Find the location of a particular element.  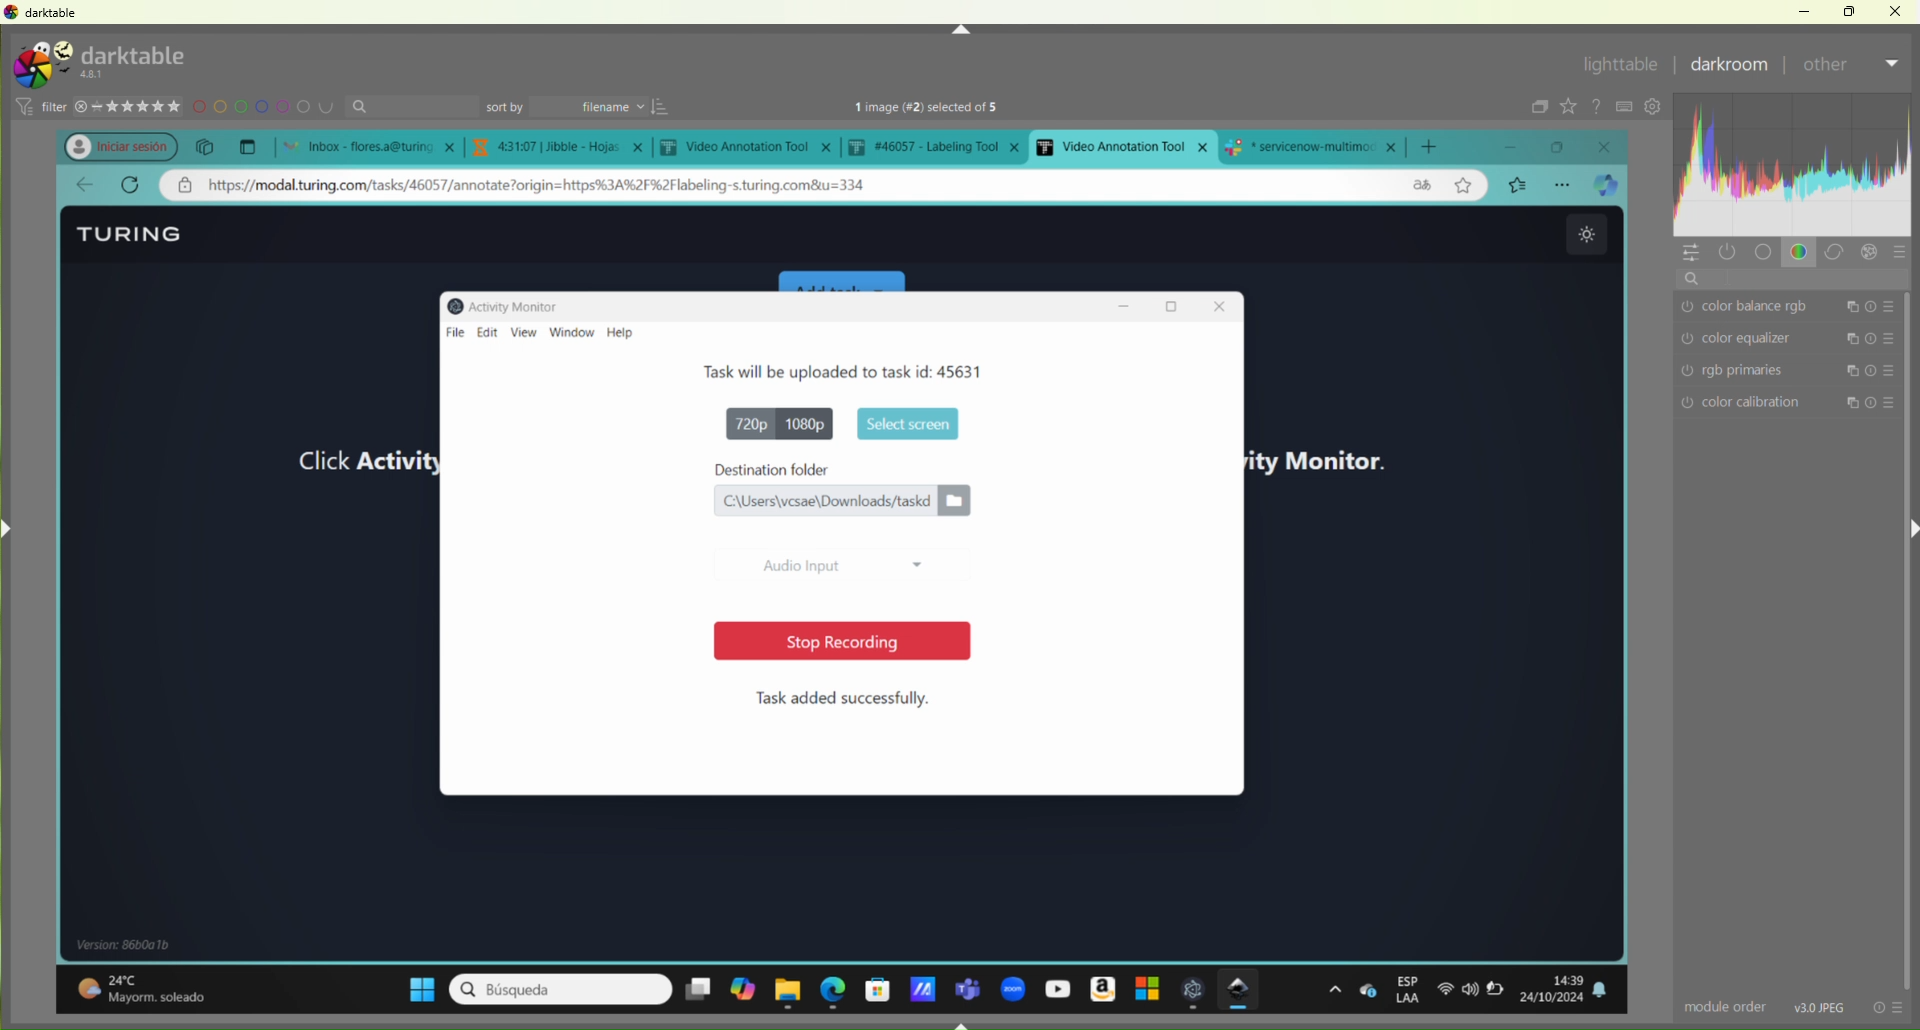

click activity is located at coordinates (347, 461).